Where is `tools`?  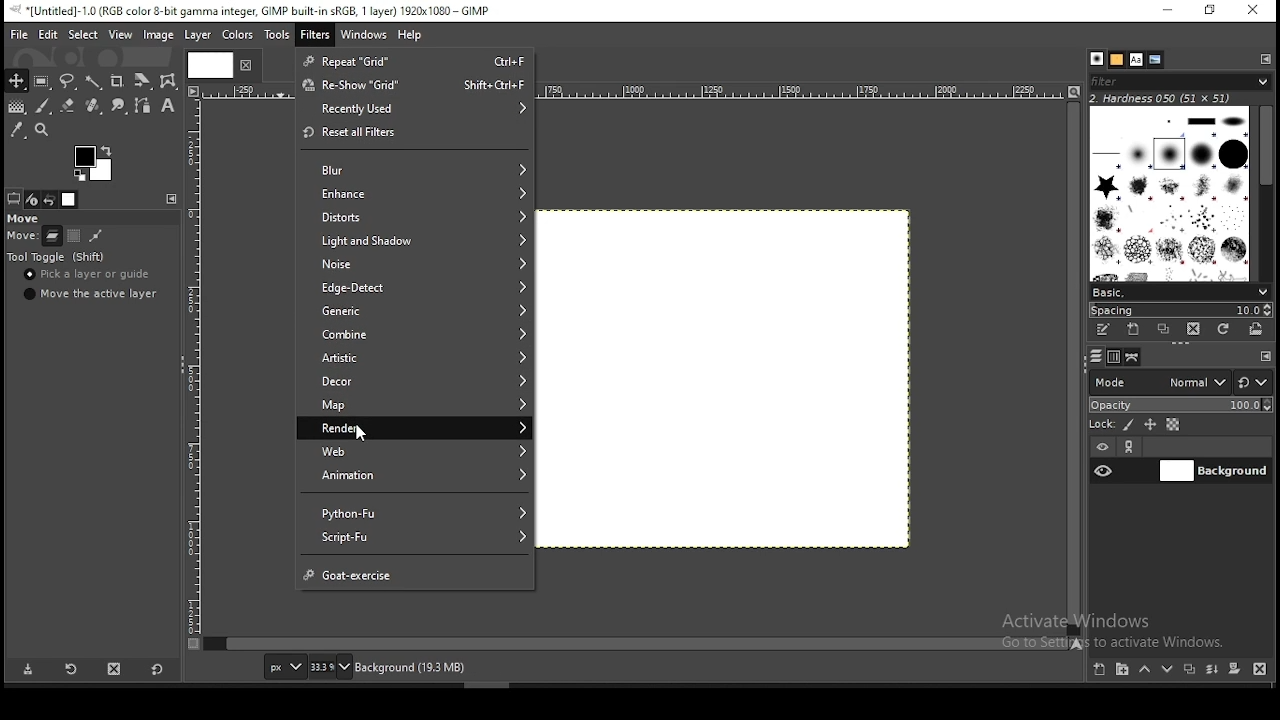 tools is located at coordinates (280, 35).